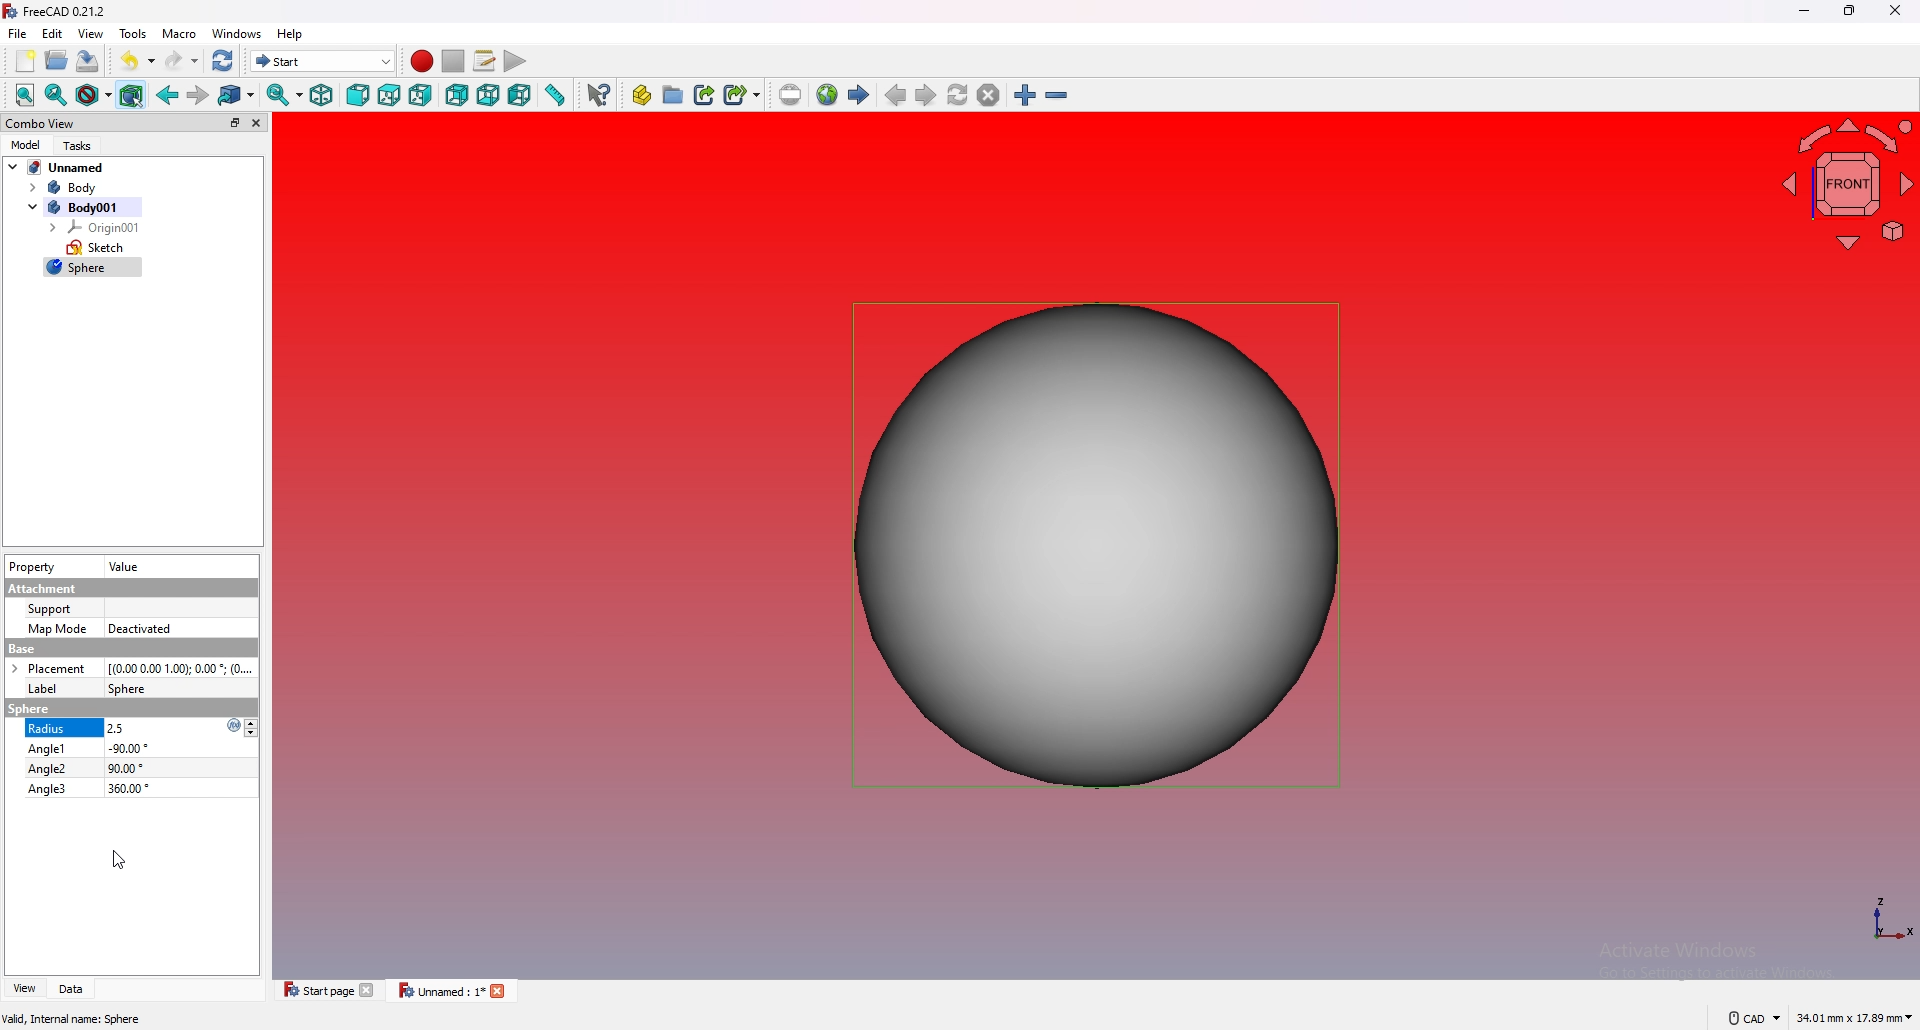  Describe the element at coordinates (324, 989) in the screenshot. I see `tab 1` at that location.